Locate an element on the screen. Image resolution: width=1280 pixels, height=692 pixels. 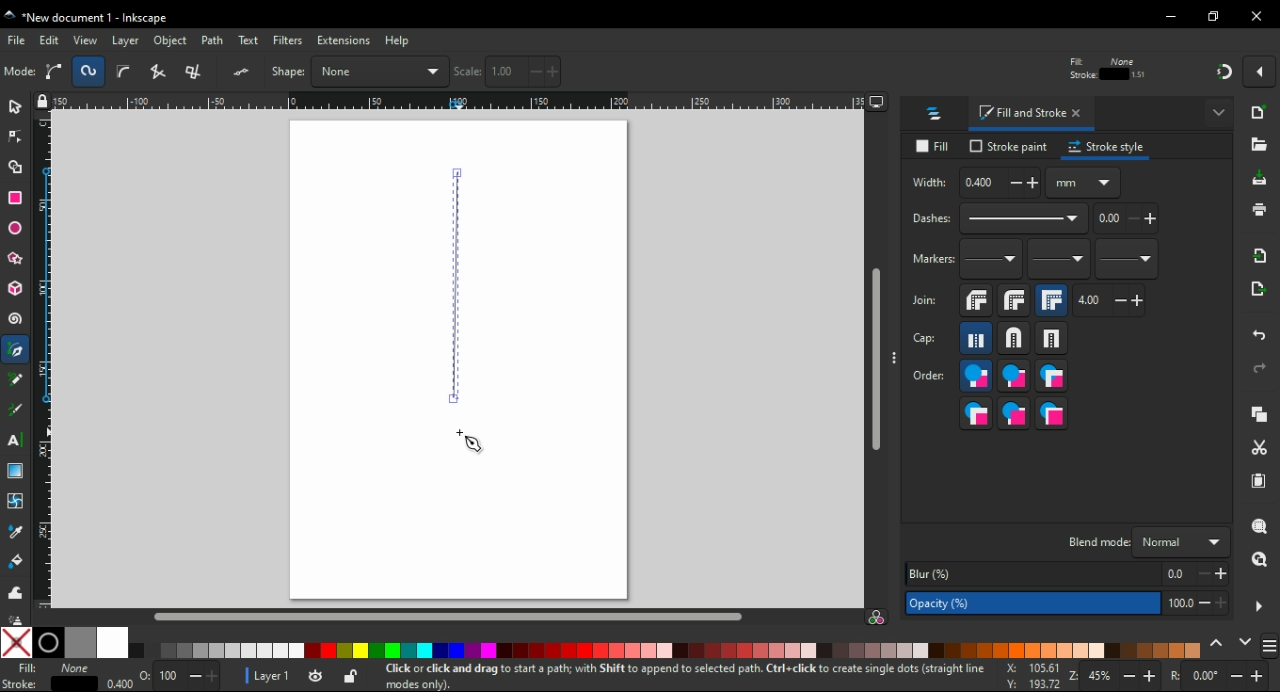
miter is located at coordinates (1051, 300).